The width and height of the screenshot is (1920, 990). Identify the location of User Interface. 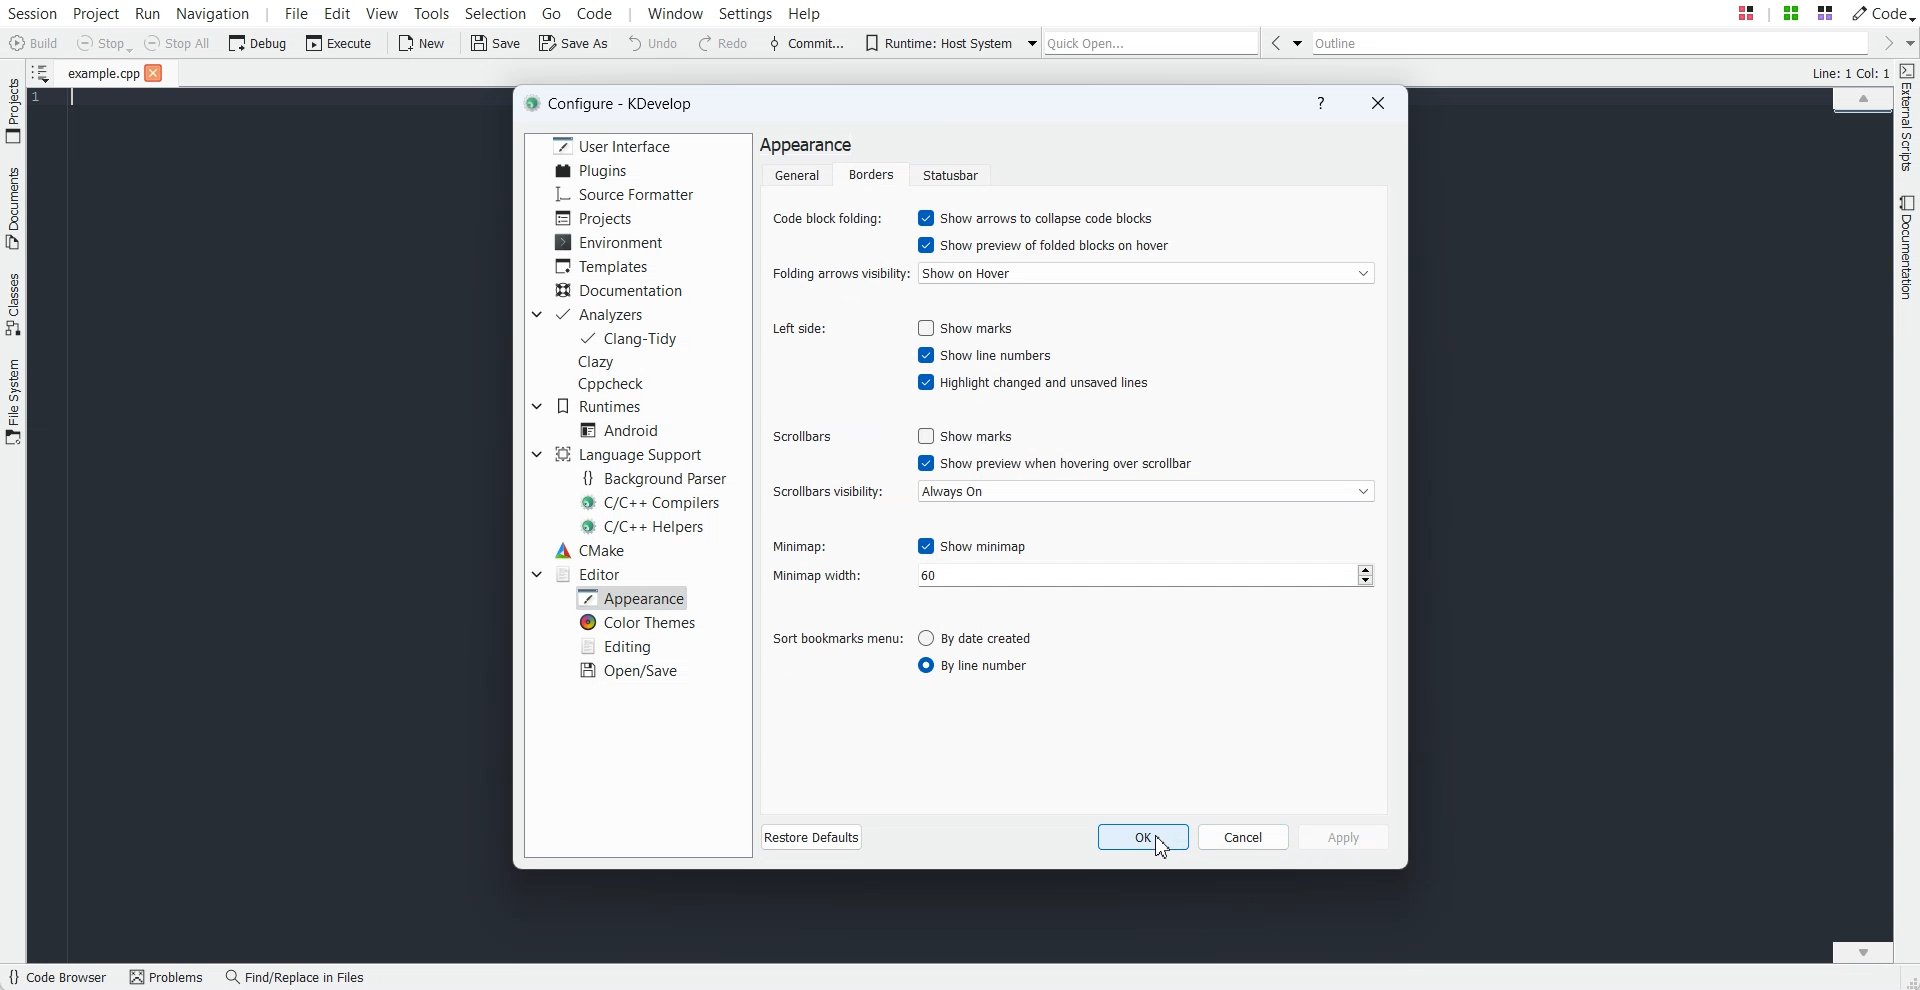
(613, 145).